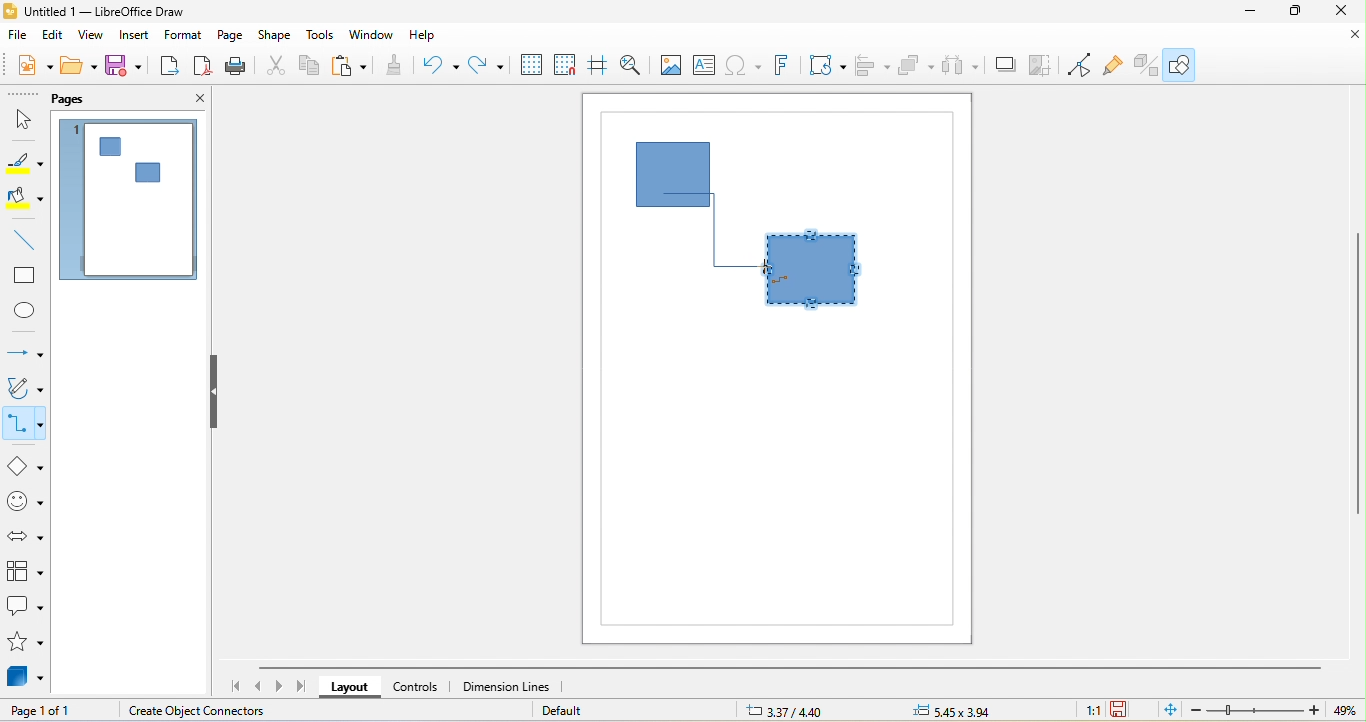 Image resolution: width=1366 pixels, height=722 pixels. What do you see at coordinates (1167, 712) in the screenshot?
I see `fit page to current window` at bounding box center [1167, 712].